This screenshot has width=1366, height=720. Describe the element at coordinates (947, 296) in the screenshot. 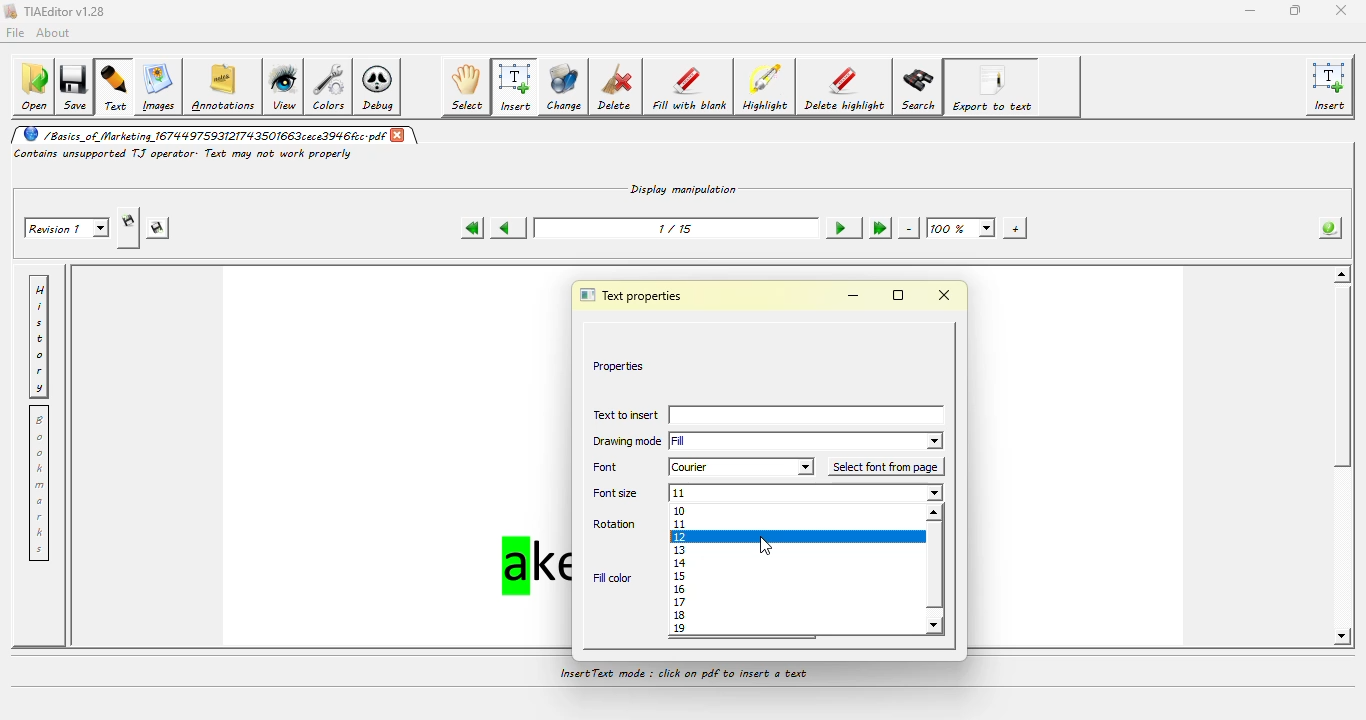

I see `close` at that location.